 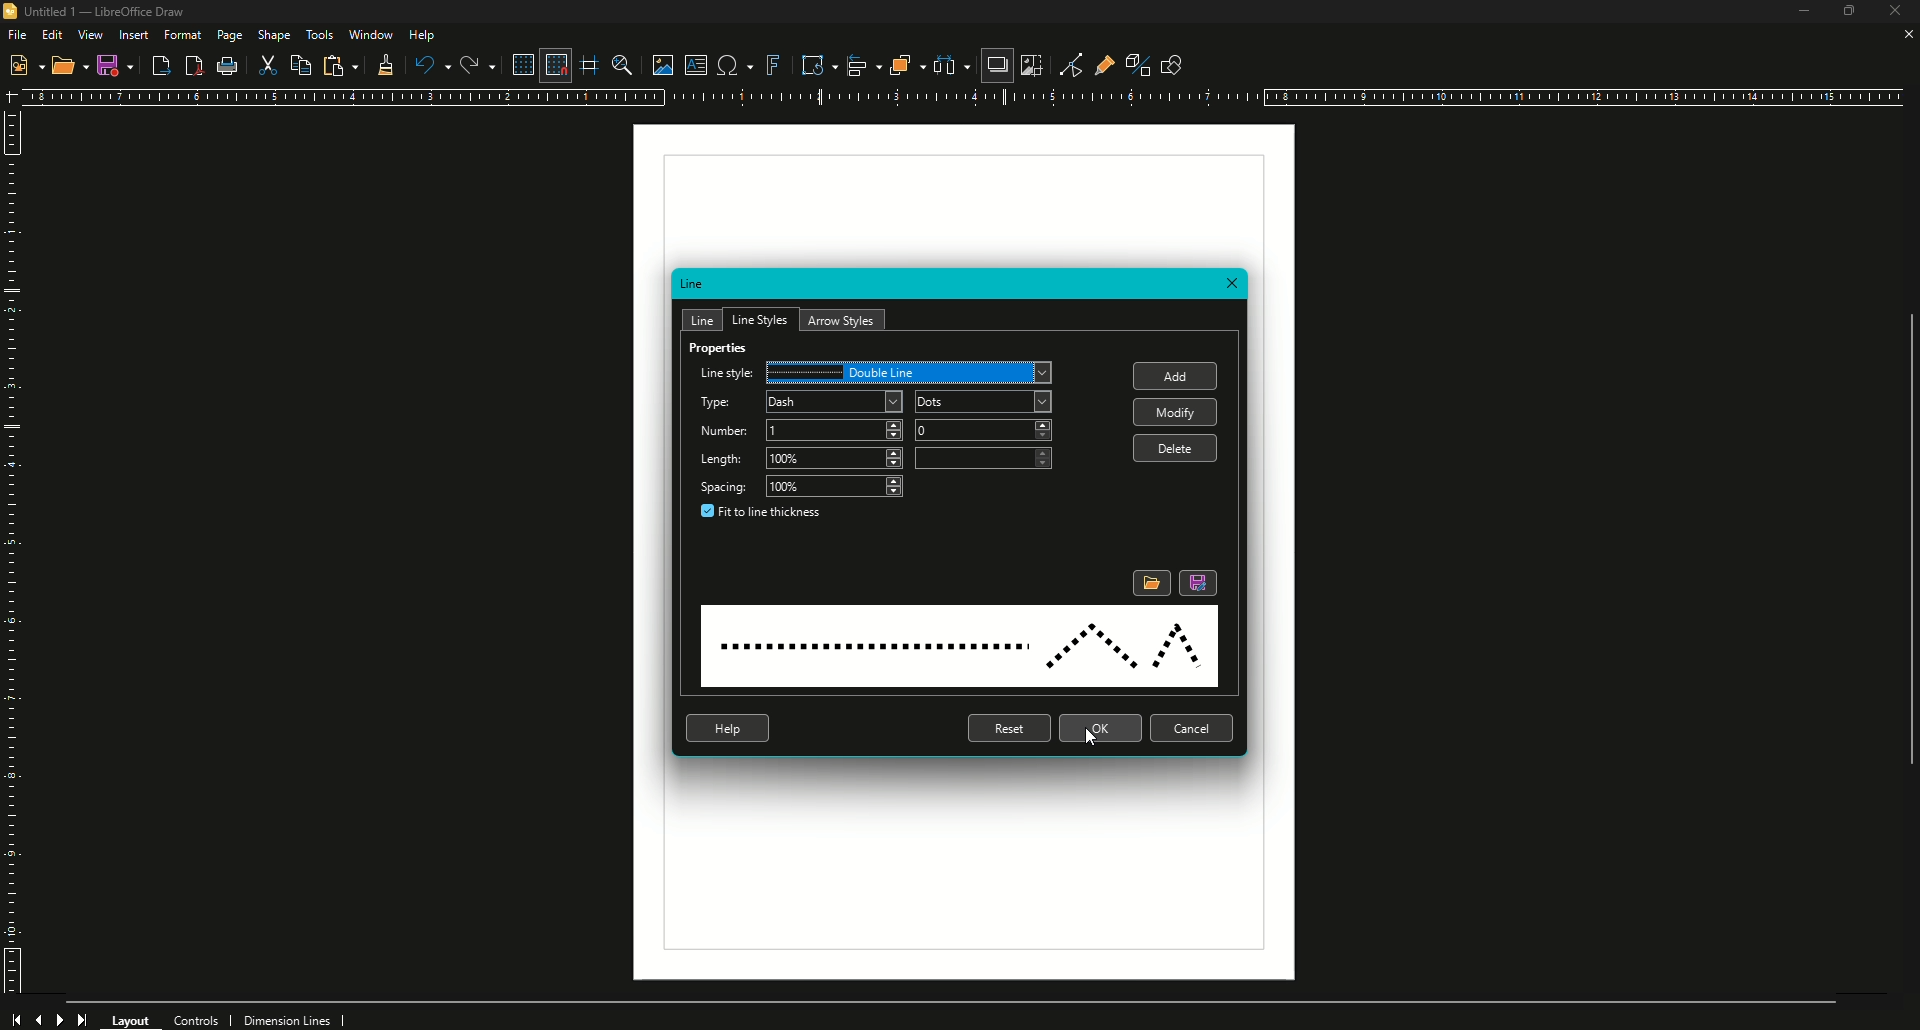 What do you see at coordinates (704, 318) in the screenshot?
I see `Line` at bounding box center [704, 318].